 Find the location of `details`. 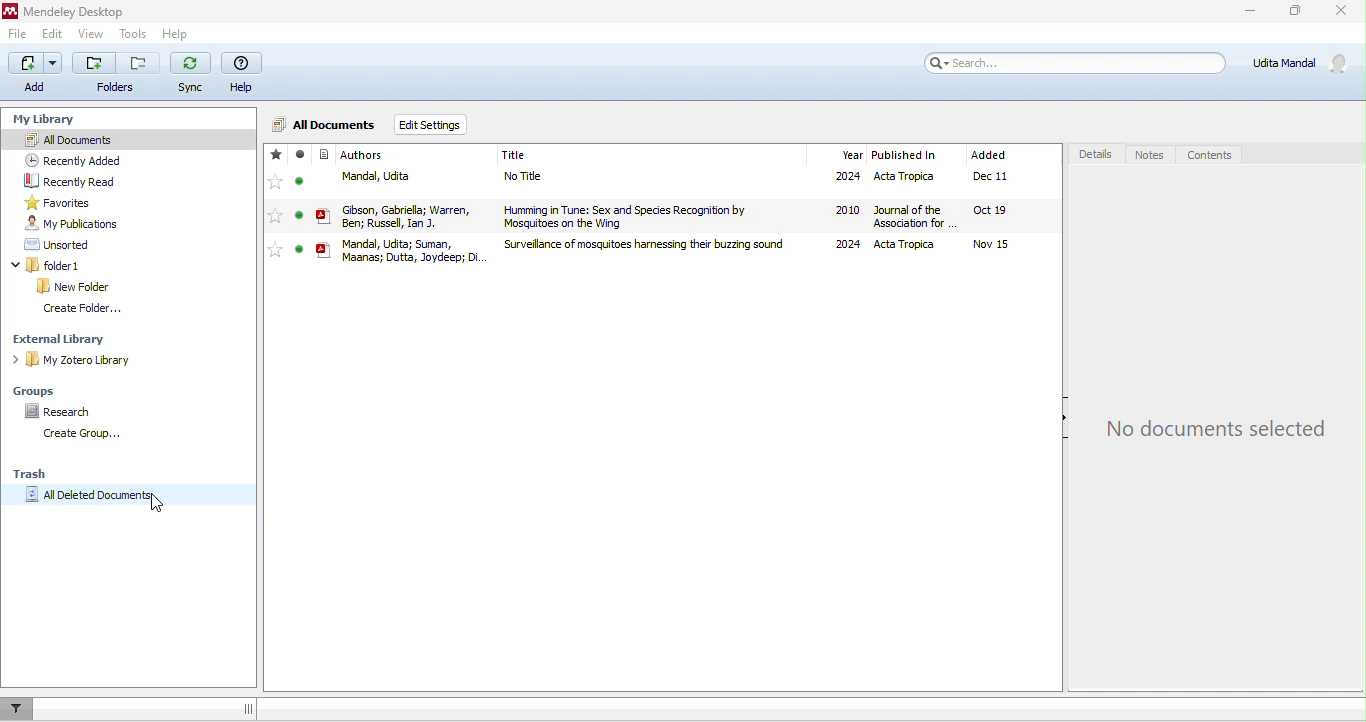

details is located at coordinates (1090, 156).